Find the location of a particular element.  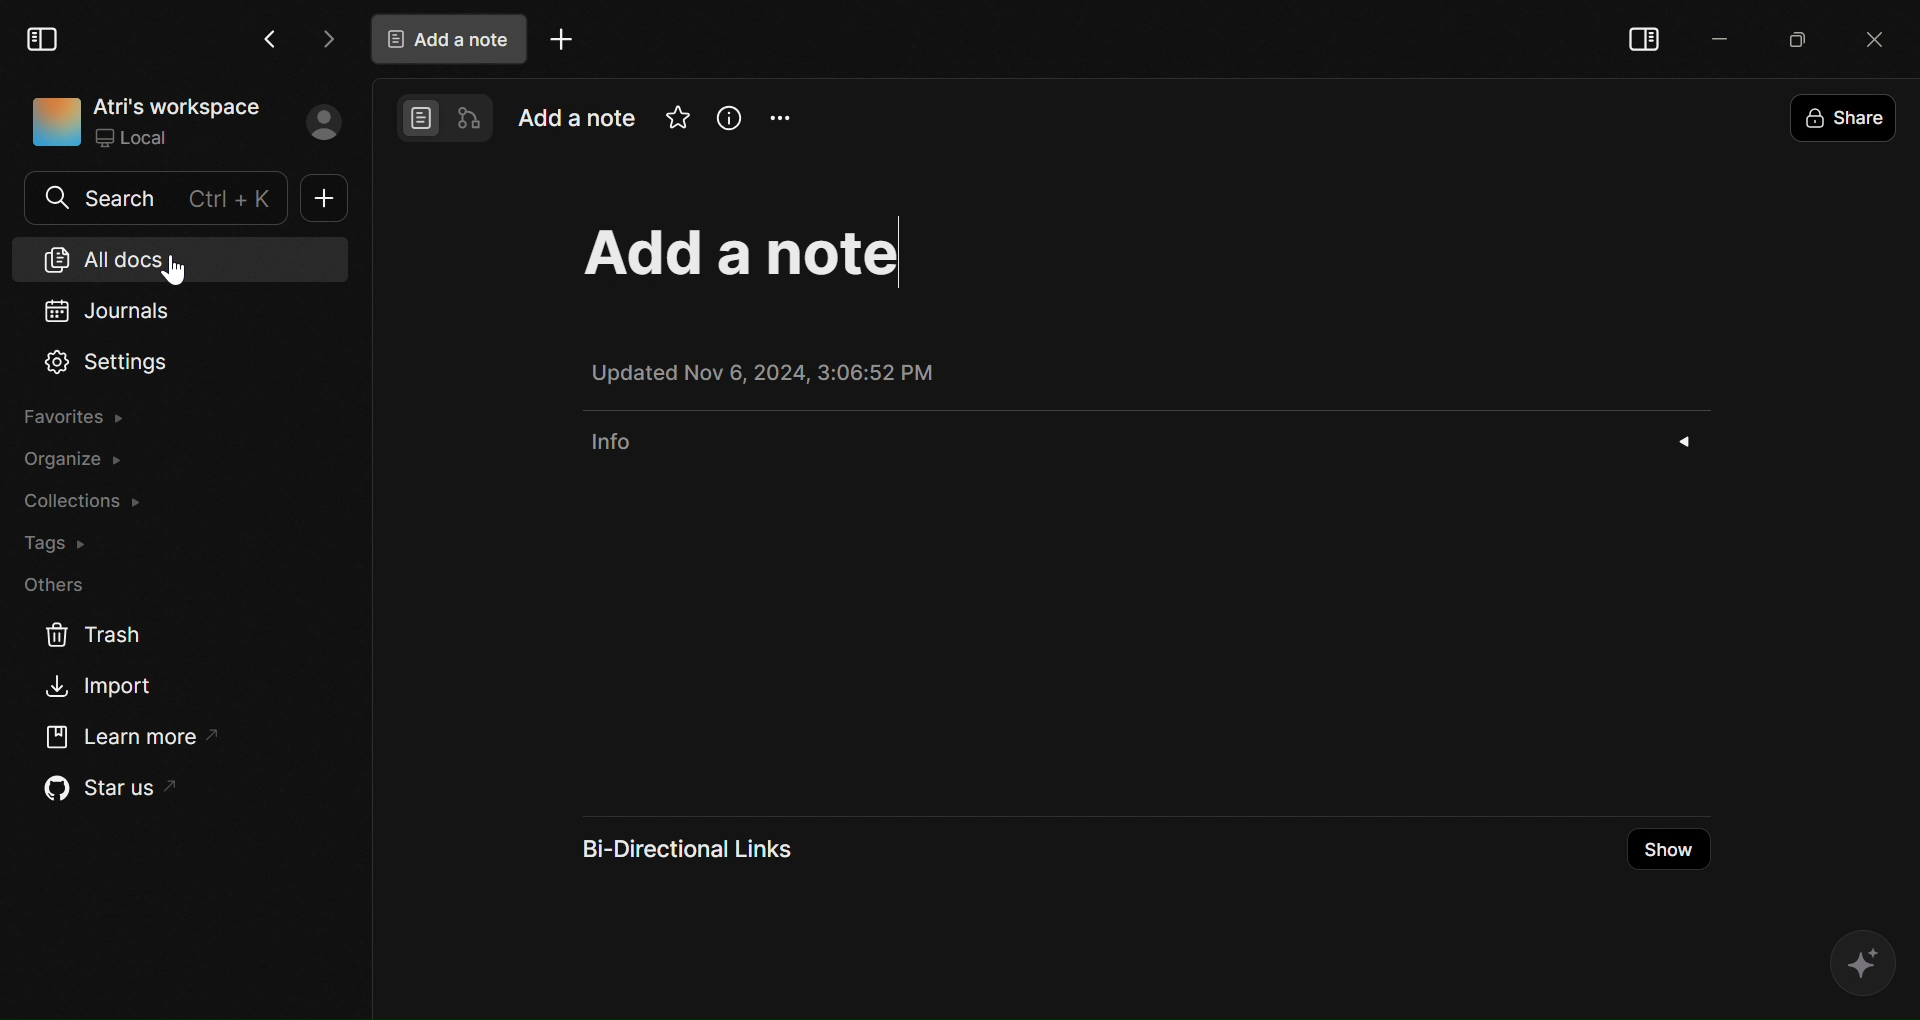

Favorites is located at coordinates (86, 417).